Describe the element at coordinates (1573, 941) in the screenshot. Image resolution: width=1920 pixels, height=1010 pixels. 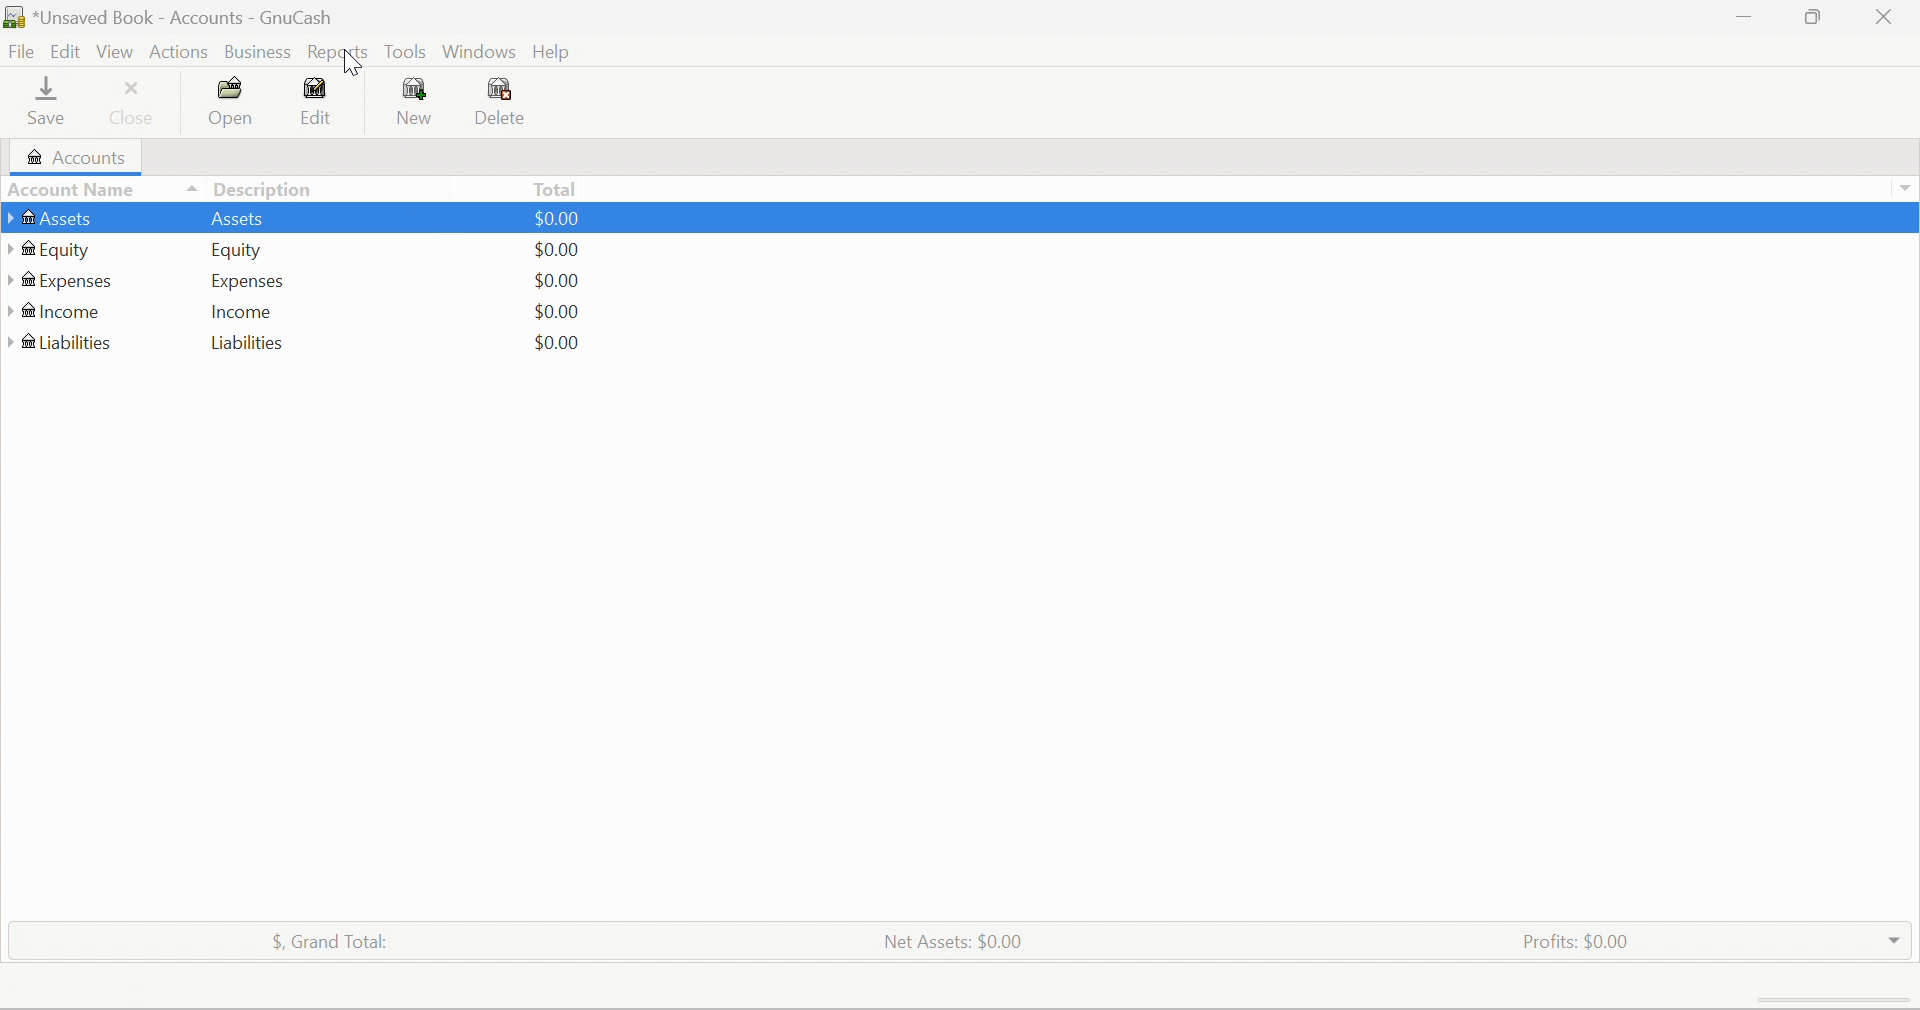
I see `Profits: $0.00` at that location.